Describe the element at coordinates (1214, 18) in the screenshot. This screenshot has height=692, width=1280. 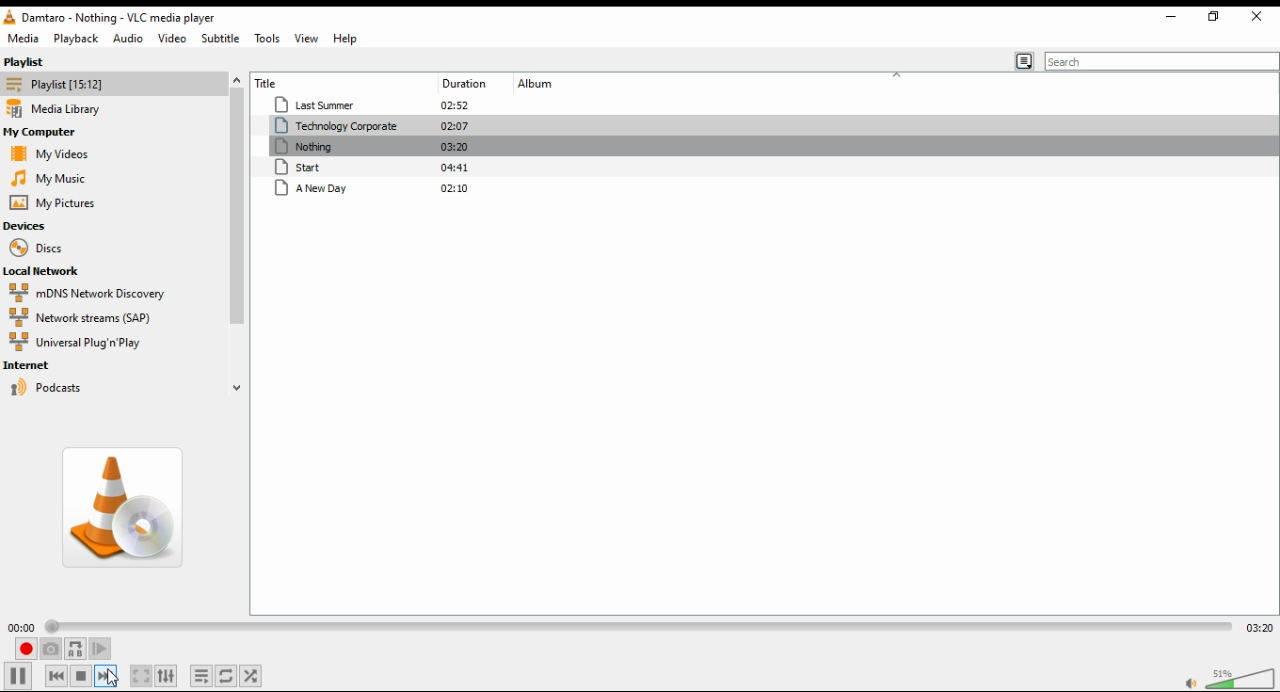
I see `restore` at that location.